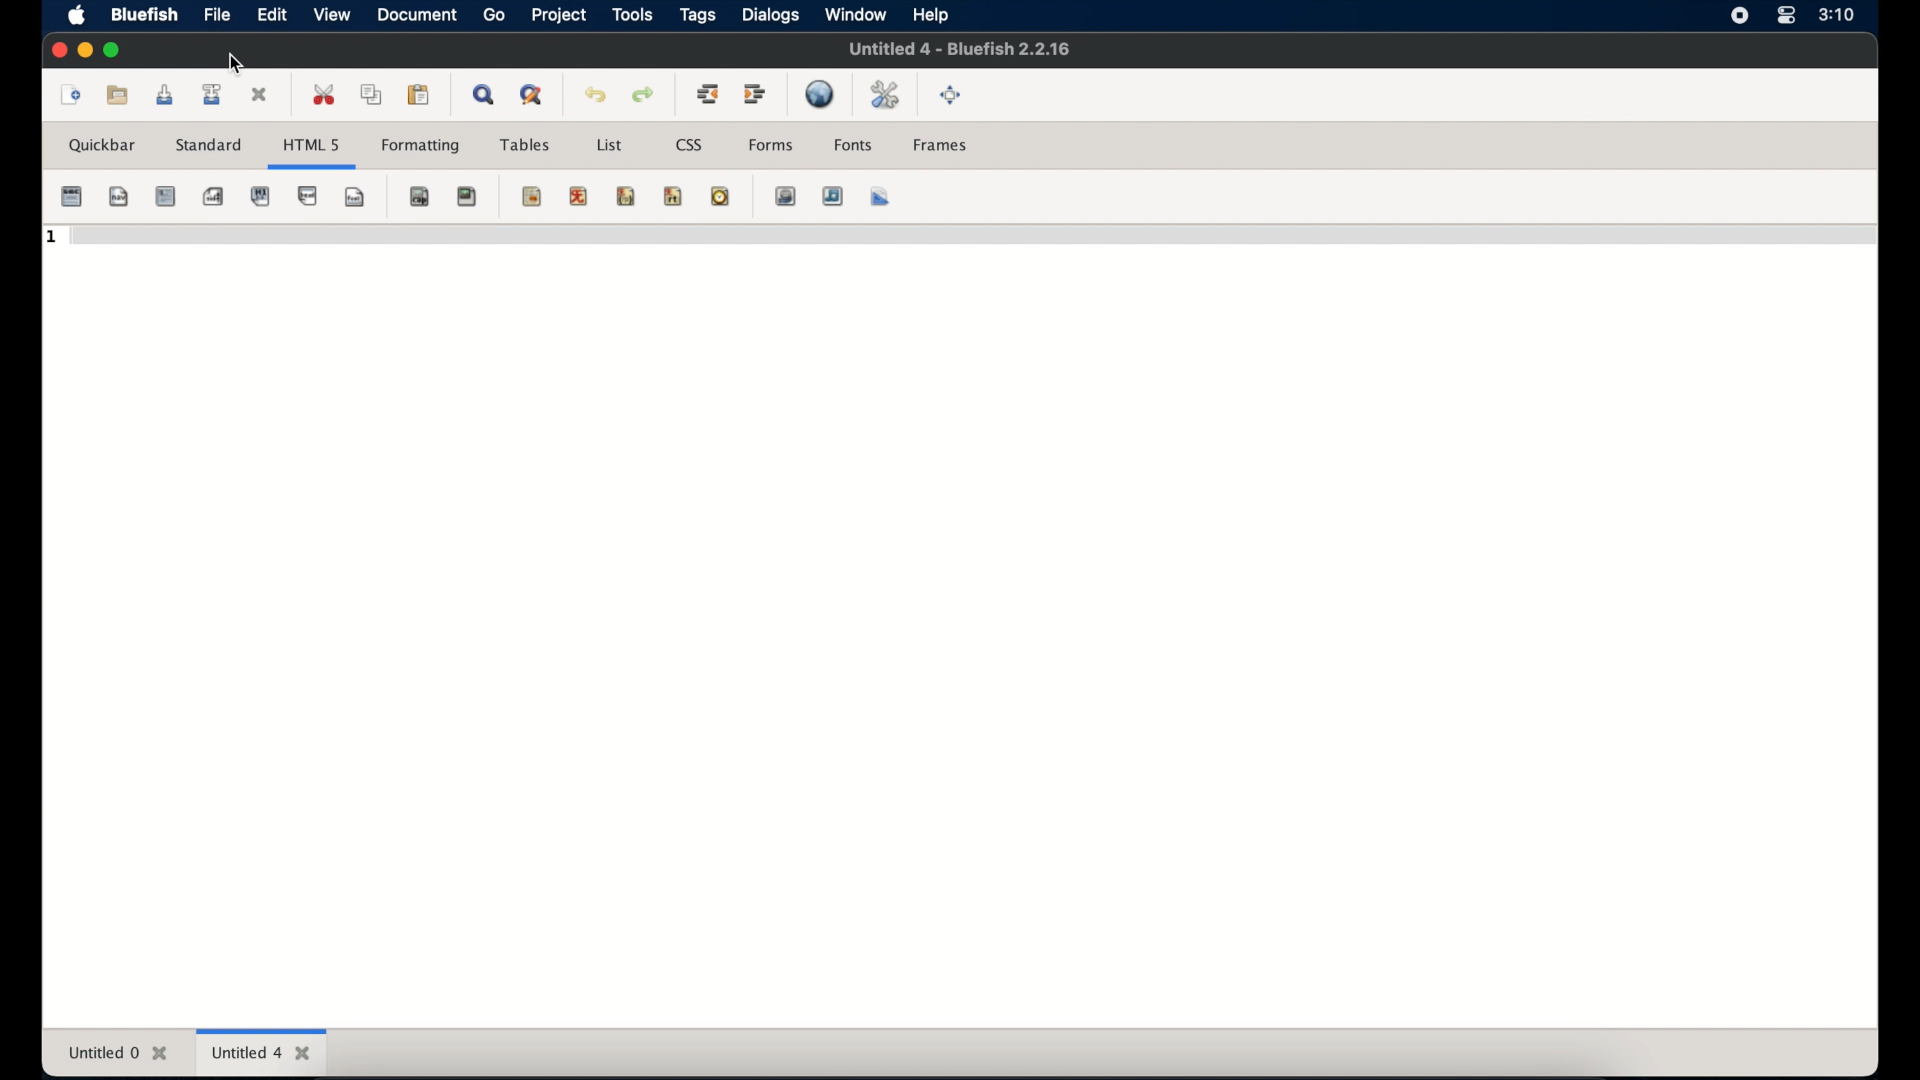 This screenshot has height=1080, width=1920. I want to click on view, so click(331, 14).